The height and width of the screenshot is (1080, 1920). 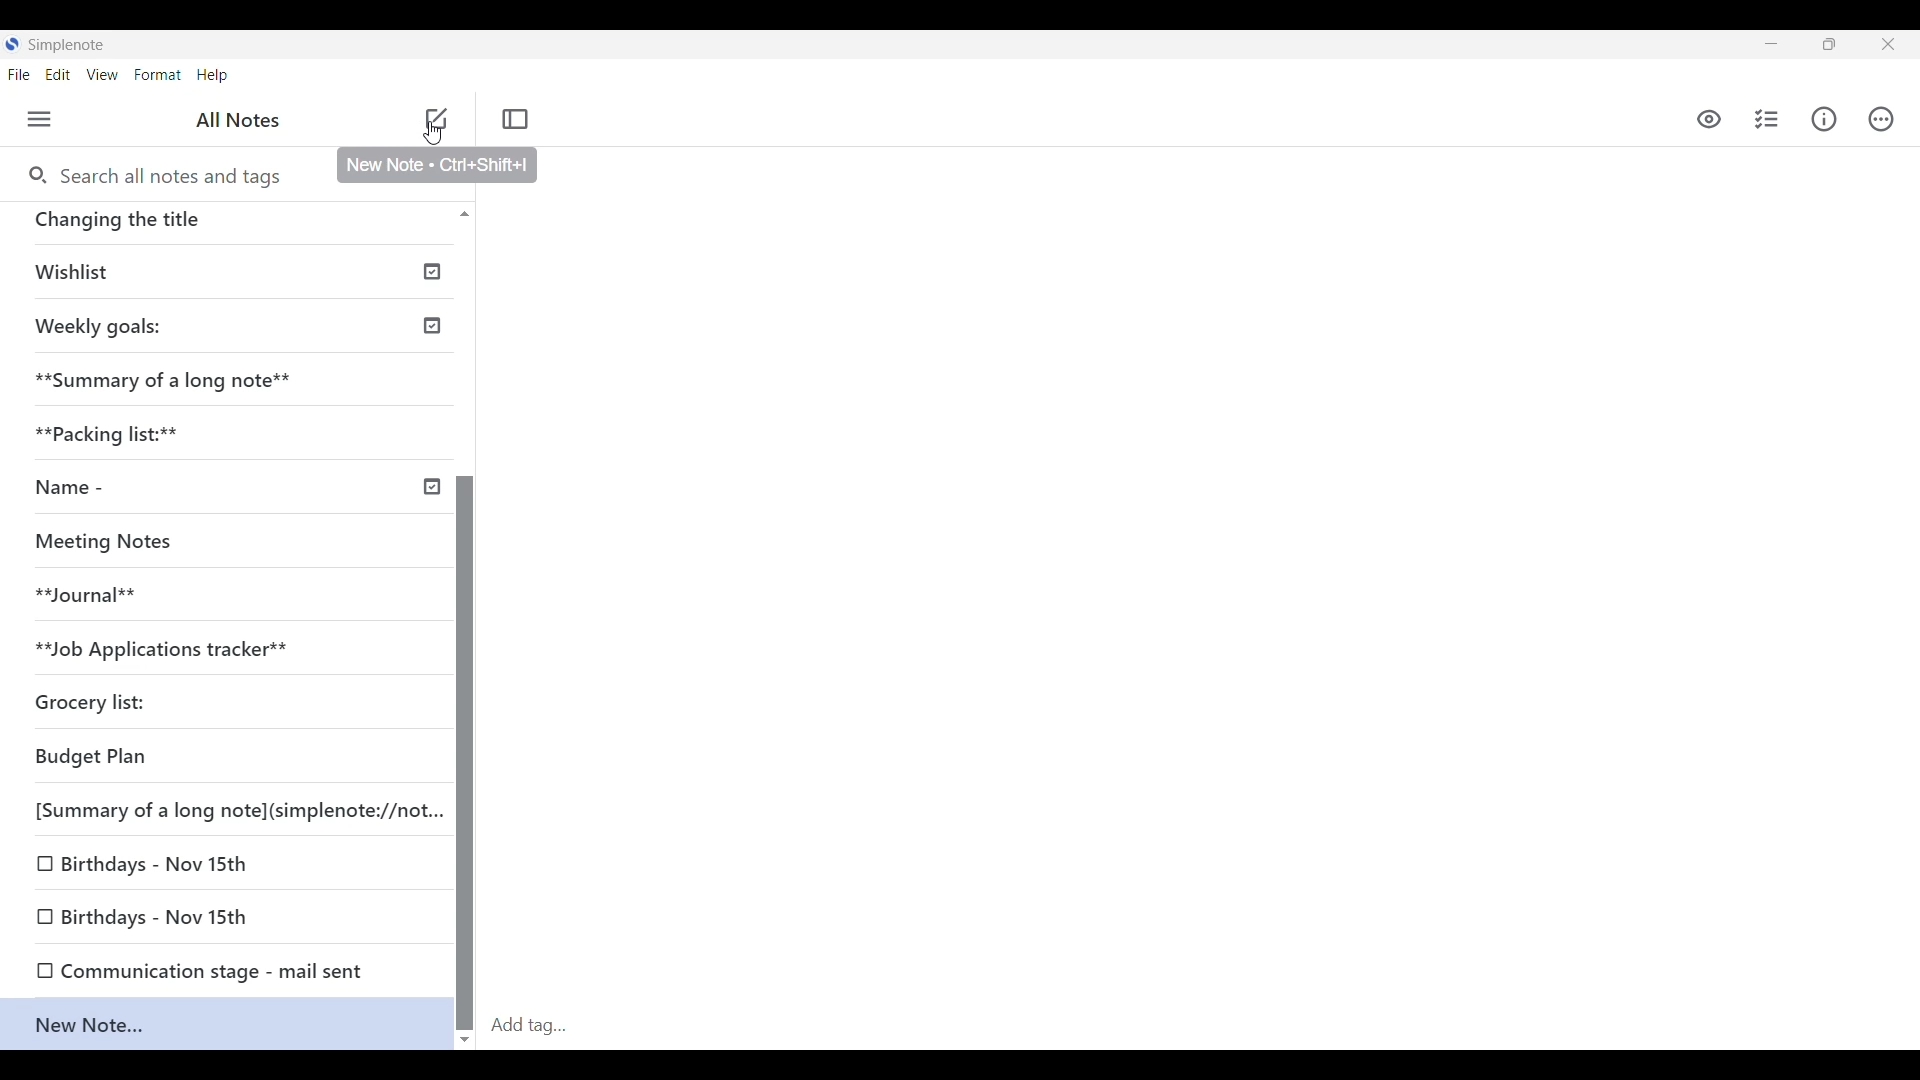 What do you see at coordinates (158, 863) in the screenshot?
I see `birthdays - nov 15th` at bounding box center [158, 863].